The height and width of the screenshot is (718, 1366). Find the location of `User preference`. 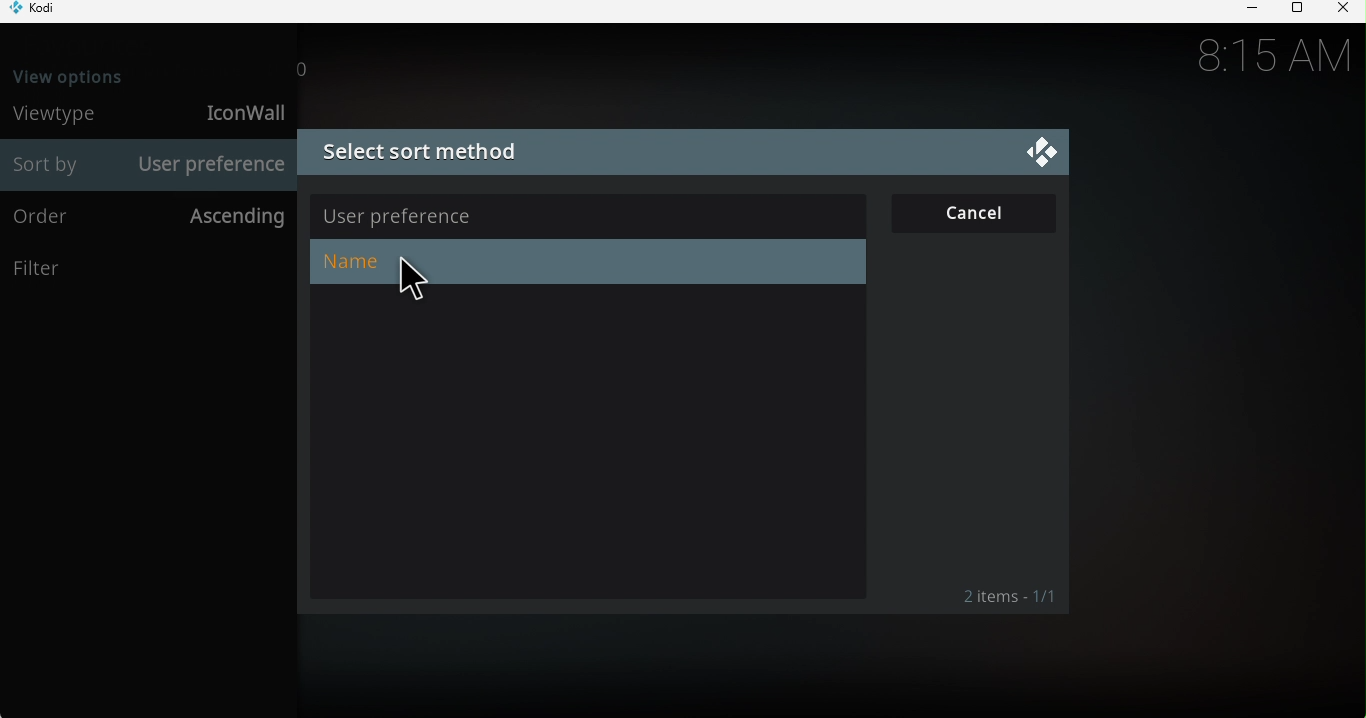

User preference is located at coordinates (589, 212).